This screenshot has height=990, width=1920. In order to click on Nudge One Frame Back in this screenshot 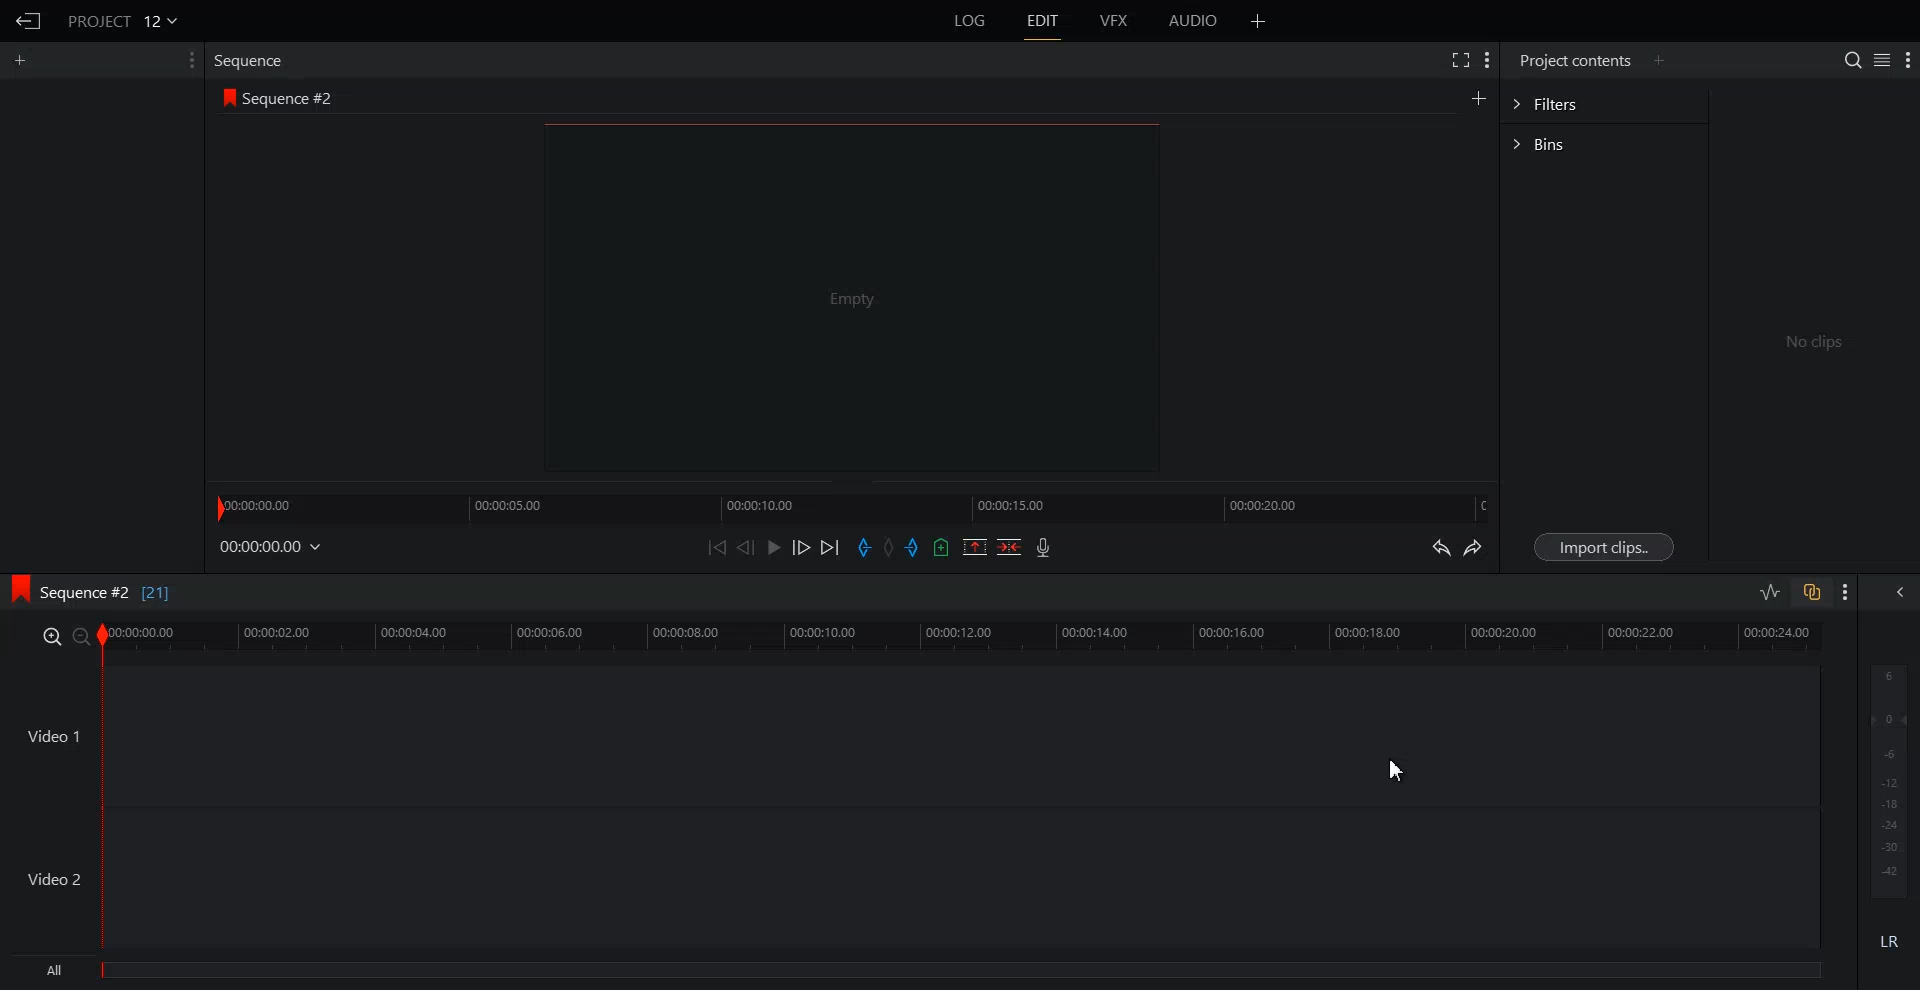, I will do `click(747, 547)`.